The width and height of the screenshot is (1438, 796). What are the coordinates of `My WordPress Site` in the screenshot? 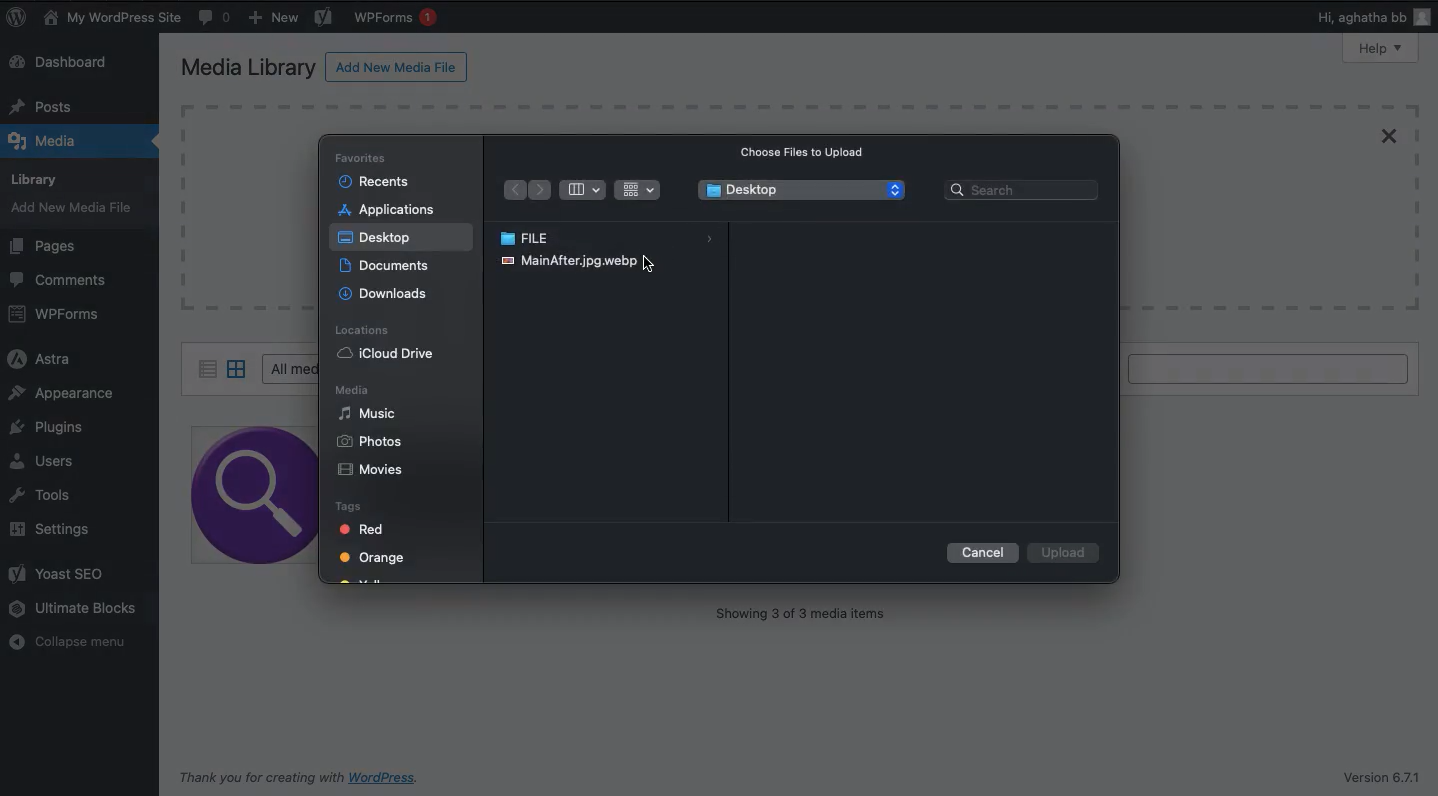 It's located at (112, 19).